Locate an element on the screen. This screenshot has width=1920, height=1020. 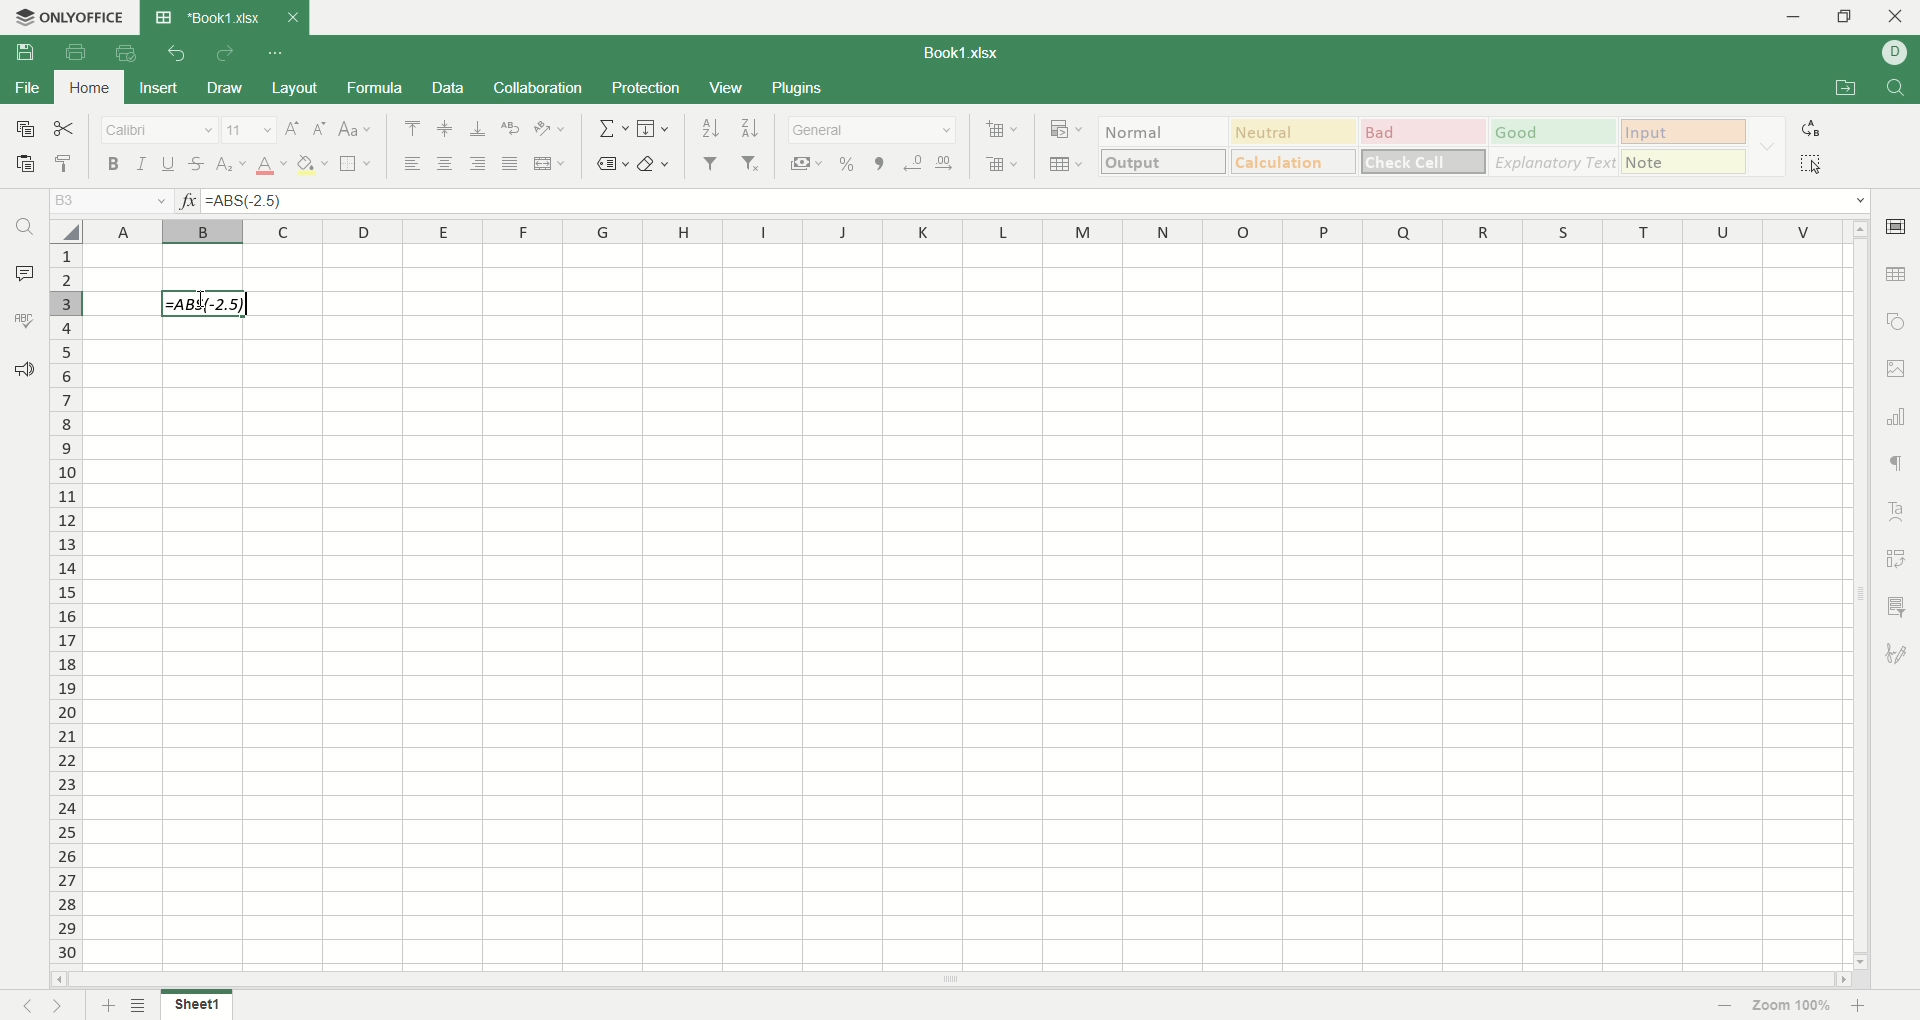
calculation is located at coordinates (1295, 161).